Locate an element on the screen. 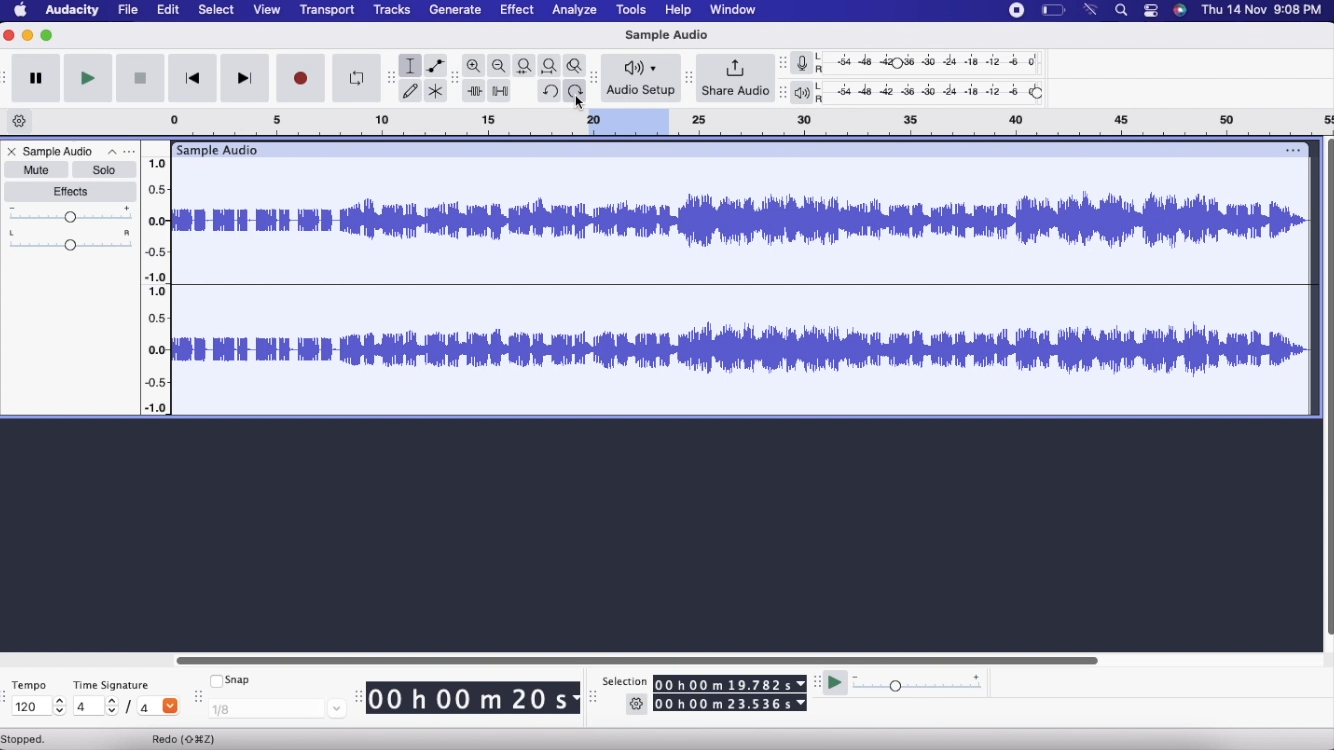 The image size is (1334, 750). Stopped is located at coordinates (26, 740).